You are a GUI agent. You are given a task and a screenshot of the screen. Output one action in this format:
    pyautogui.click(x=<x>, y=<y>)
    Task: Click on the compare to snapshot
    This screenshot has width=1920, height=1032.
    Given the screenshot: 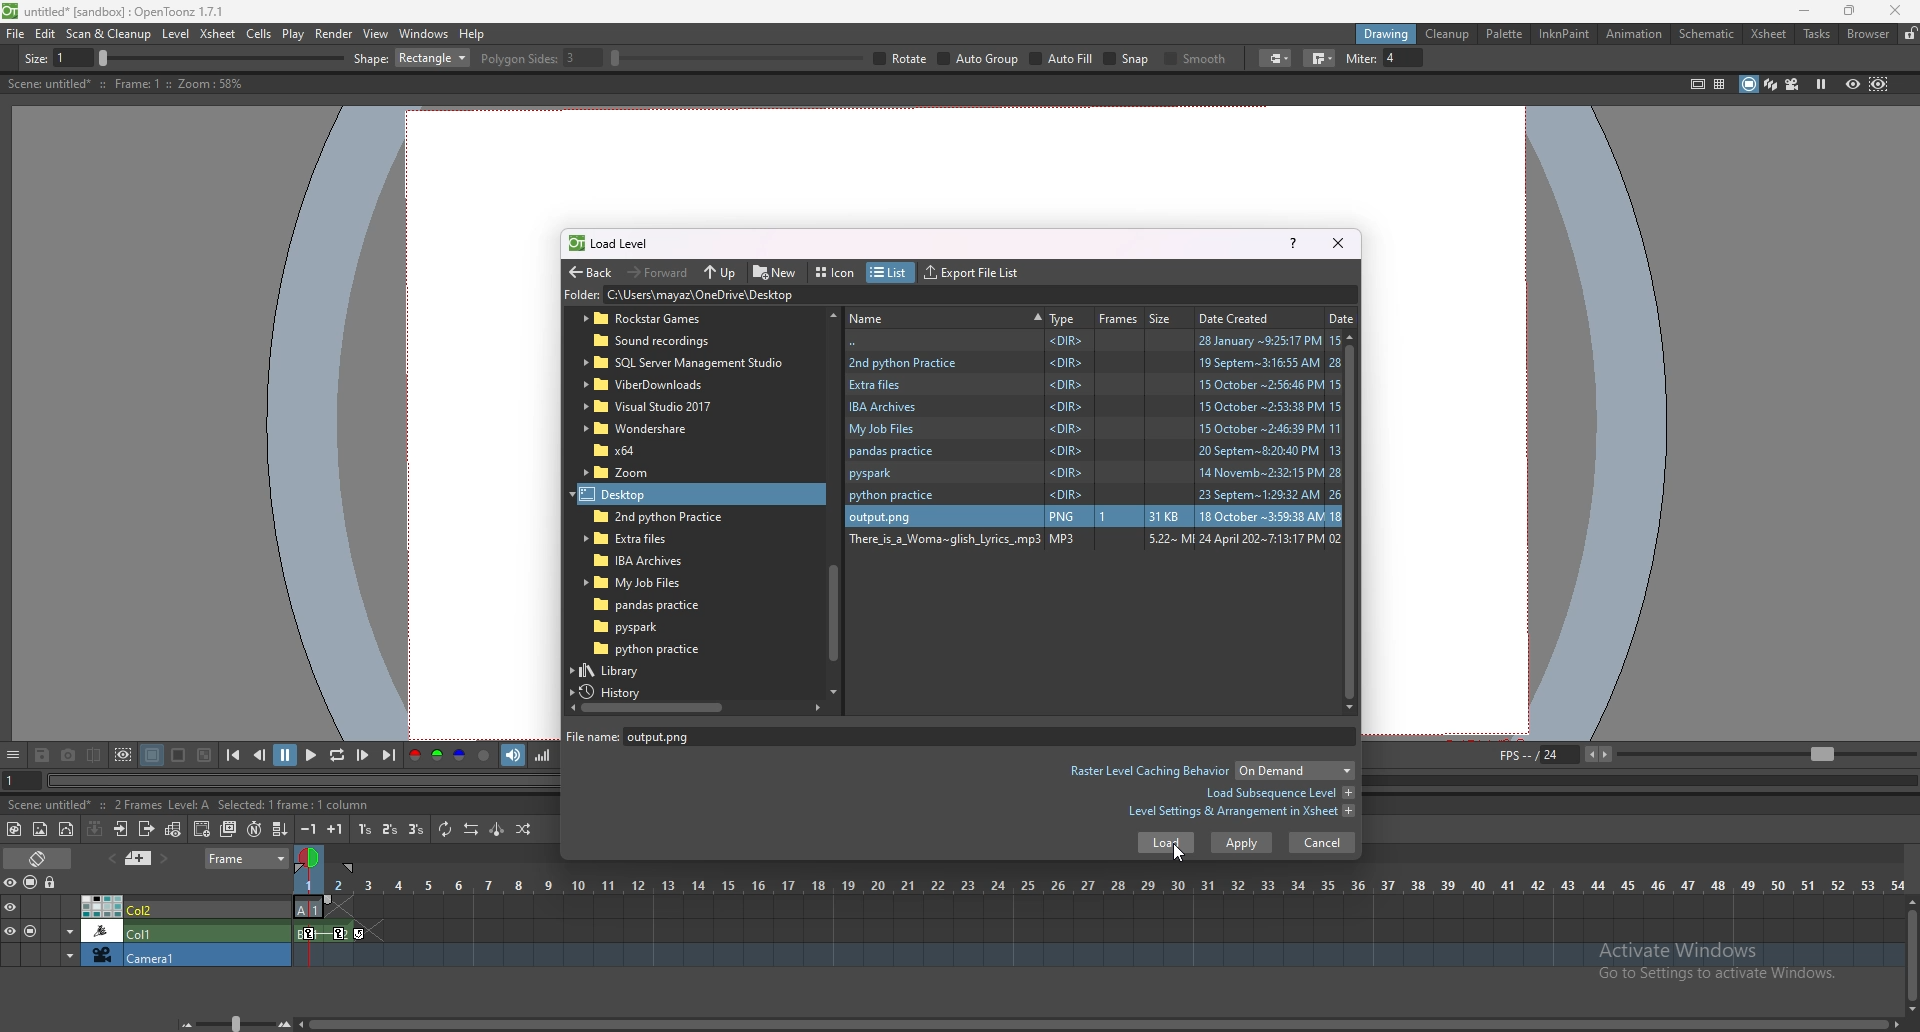 What is the action you would take?
    pyautogui.click(x=96, y=754)
    